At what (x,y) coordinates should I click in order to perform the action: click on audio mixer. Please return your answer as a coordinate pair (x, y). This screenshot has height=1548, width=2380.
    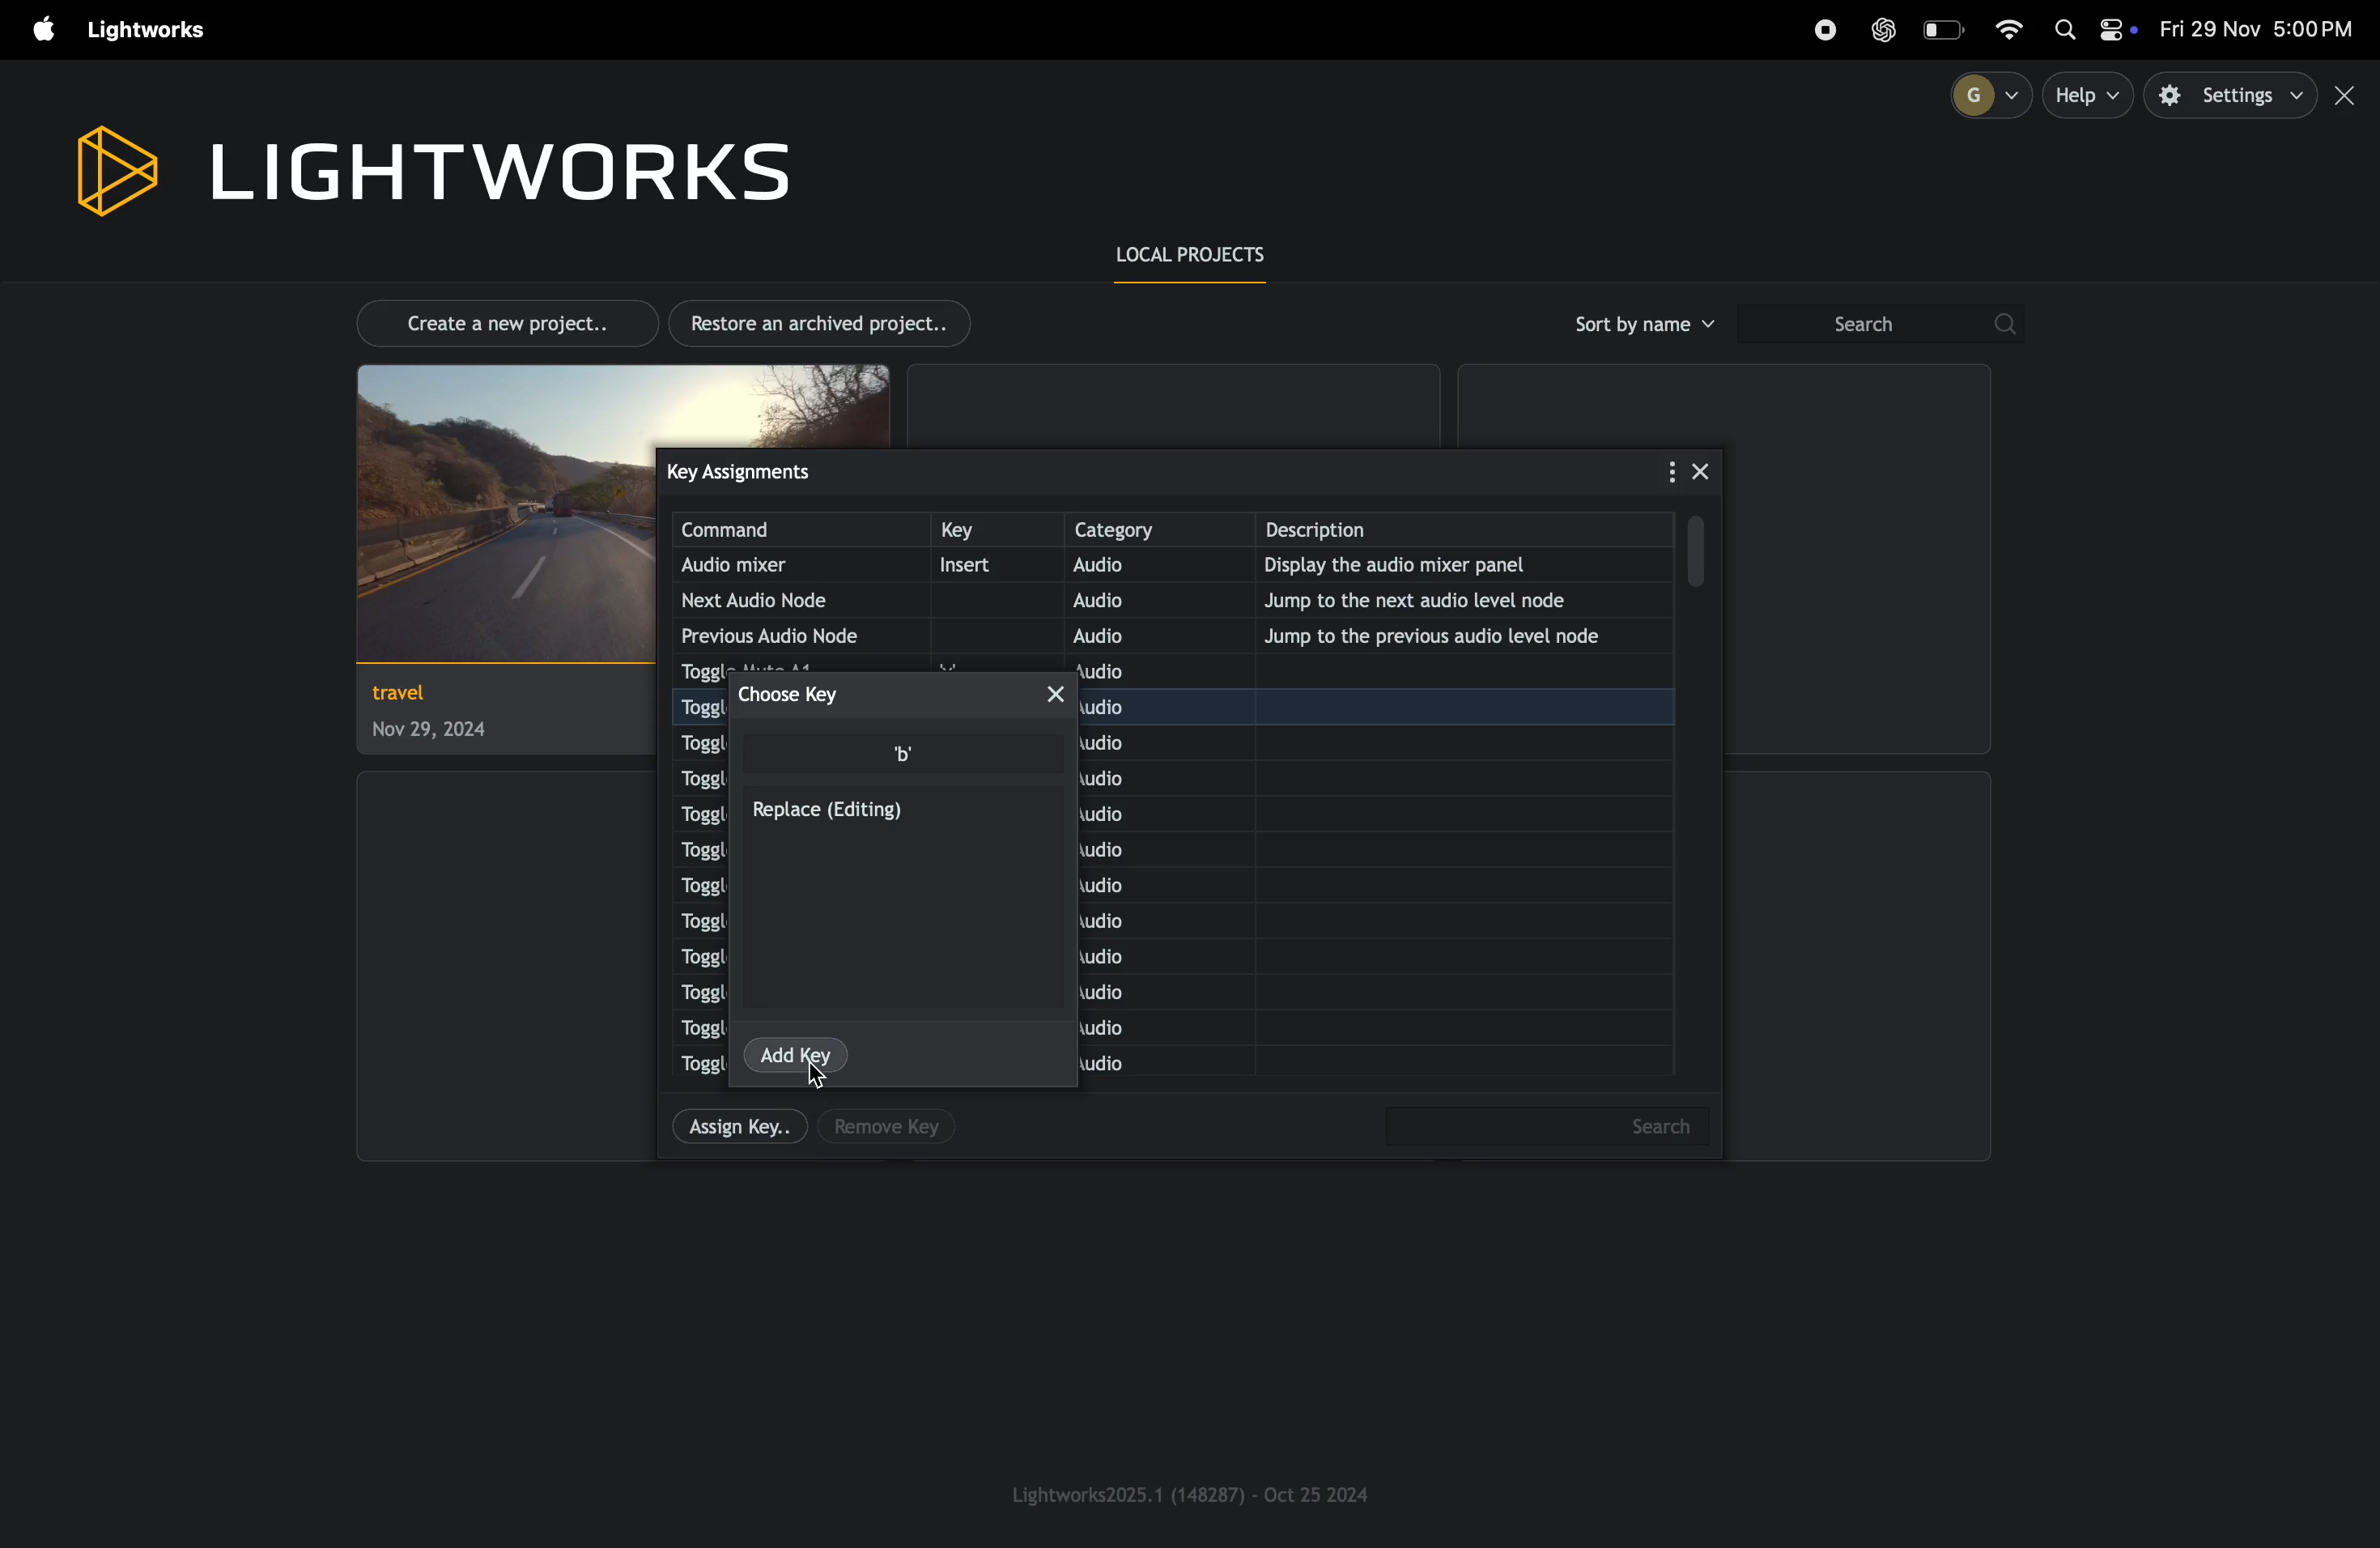
    Looking at the image, I should click on (775, 566).